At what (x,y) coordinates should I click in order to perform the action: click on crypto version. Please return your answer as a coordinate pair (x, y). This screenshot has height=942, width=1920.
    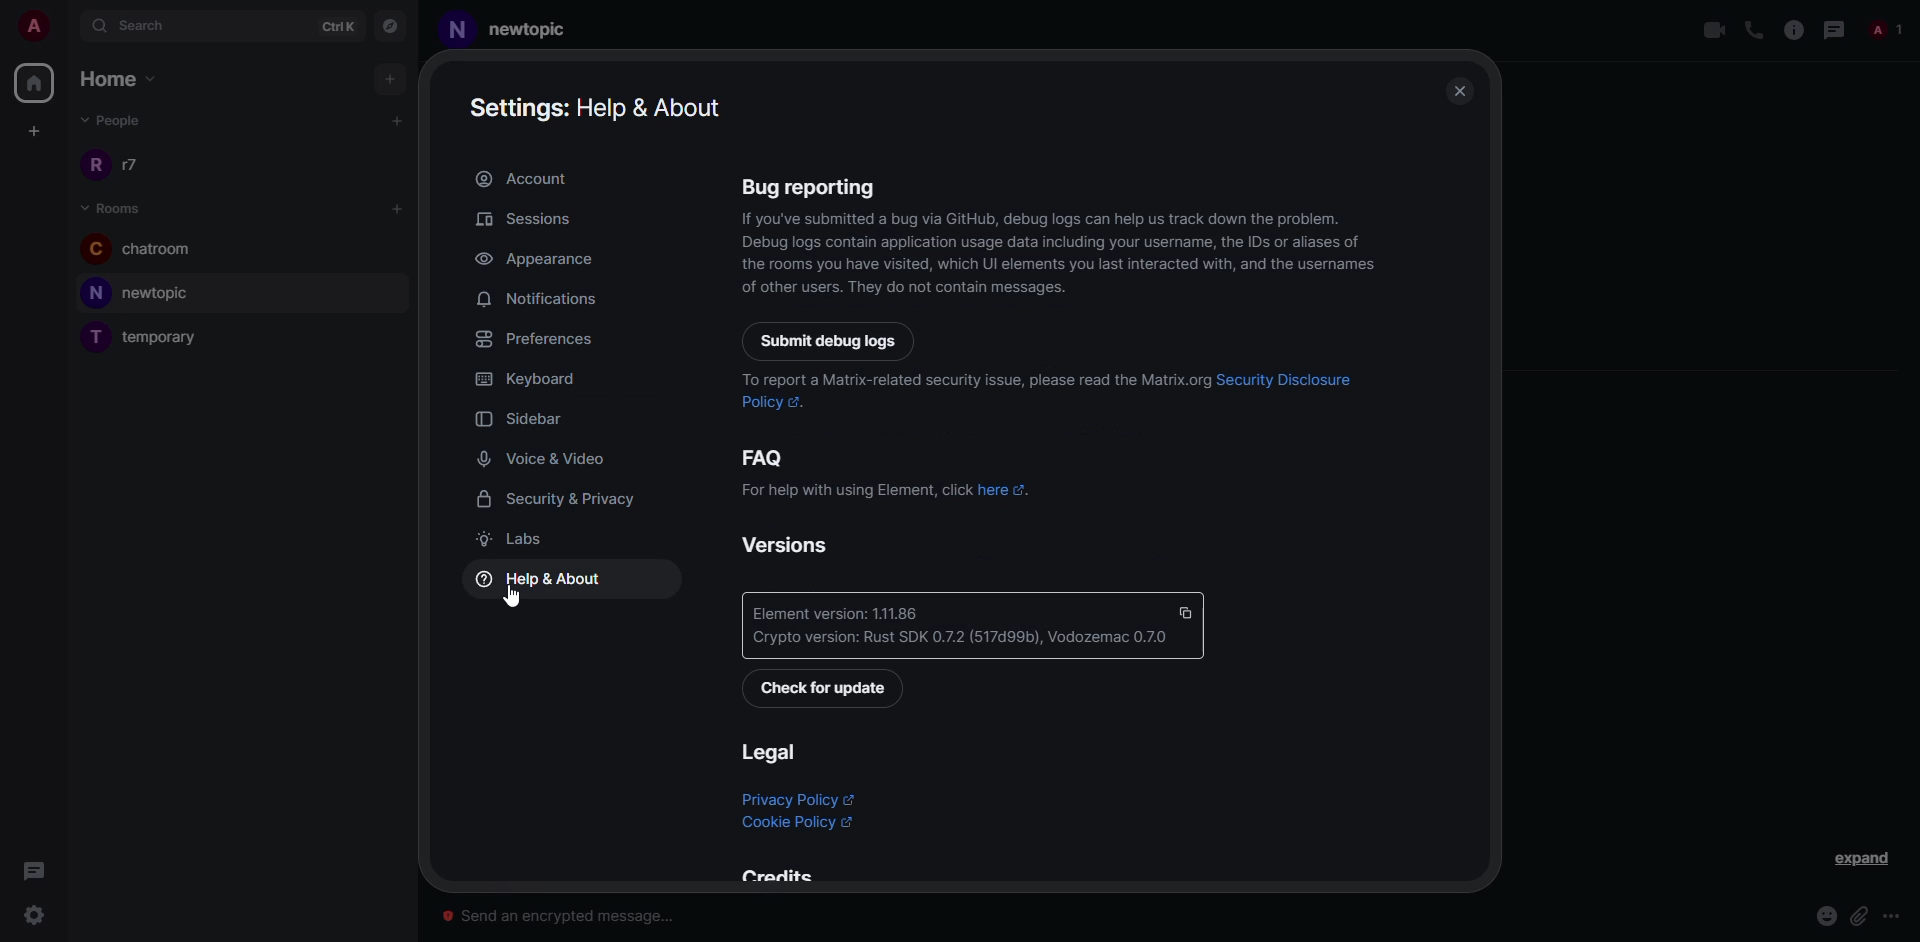
    Looking at the image, I should click on (965, 638).